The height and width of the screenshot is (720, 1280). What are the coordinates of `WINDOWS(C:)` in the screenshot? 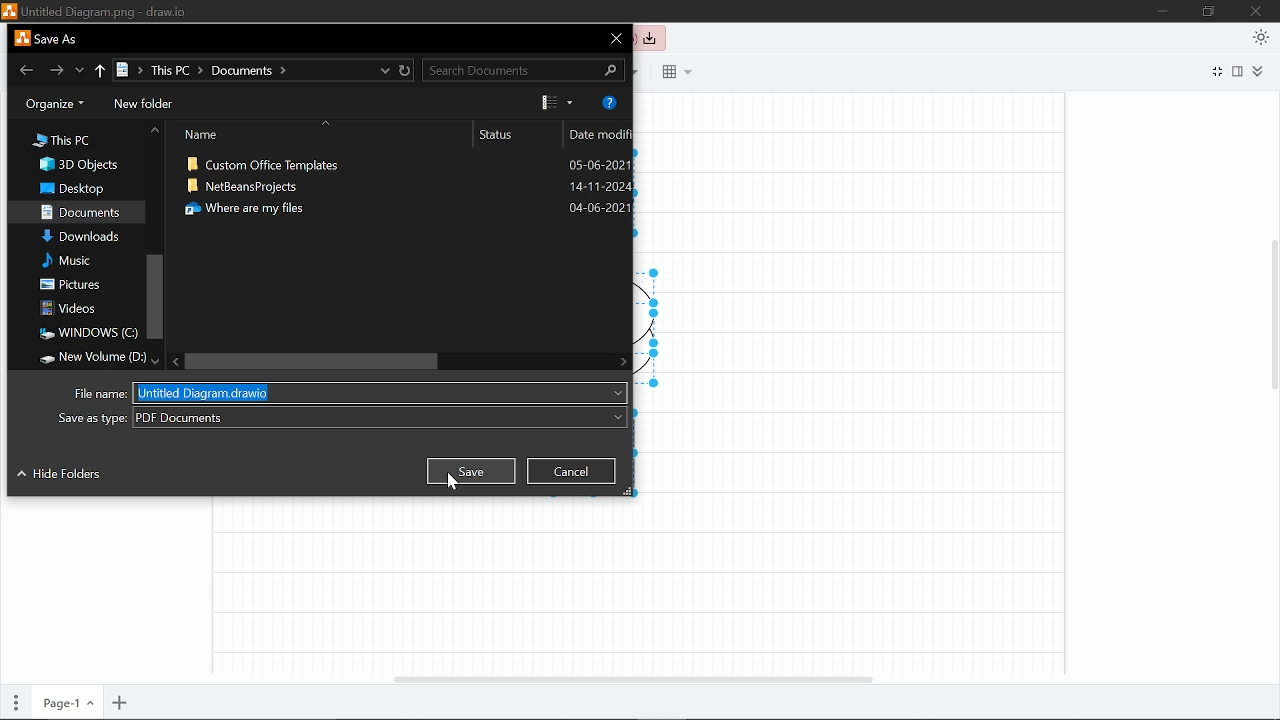 It's located at (86, 334).